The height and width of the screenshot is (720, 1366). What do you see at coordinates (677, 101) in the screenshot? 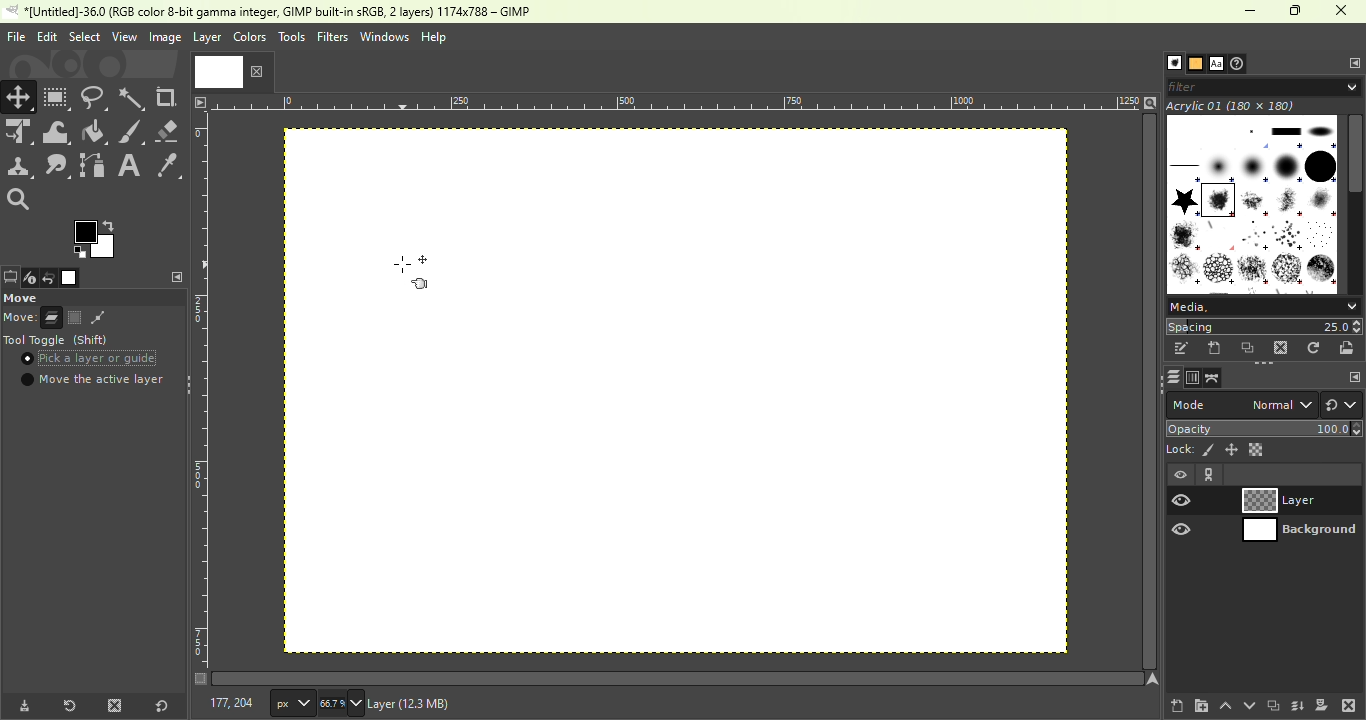
I see `Ruler measurement` at bounding box center [677, 101].